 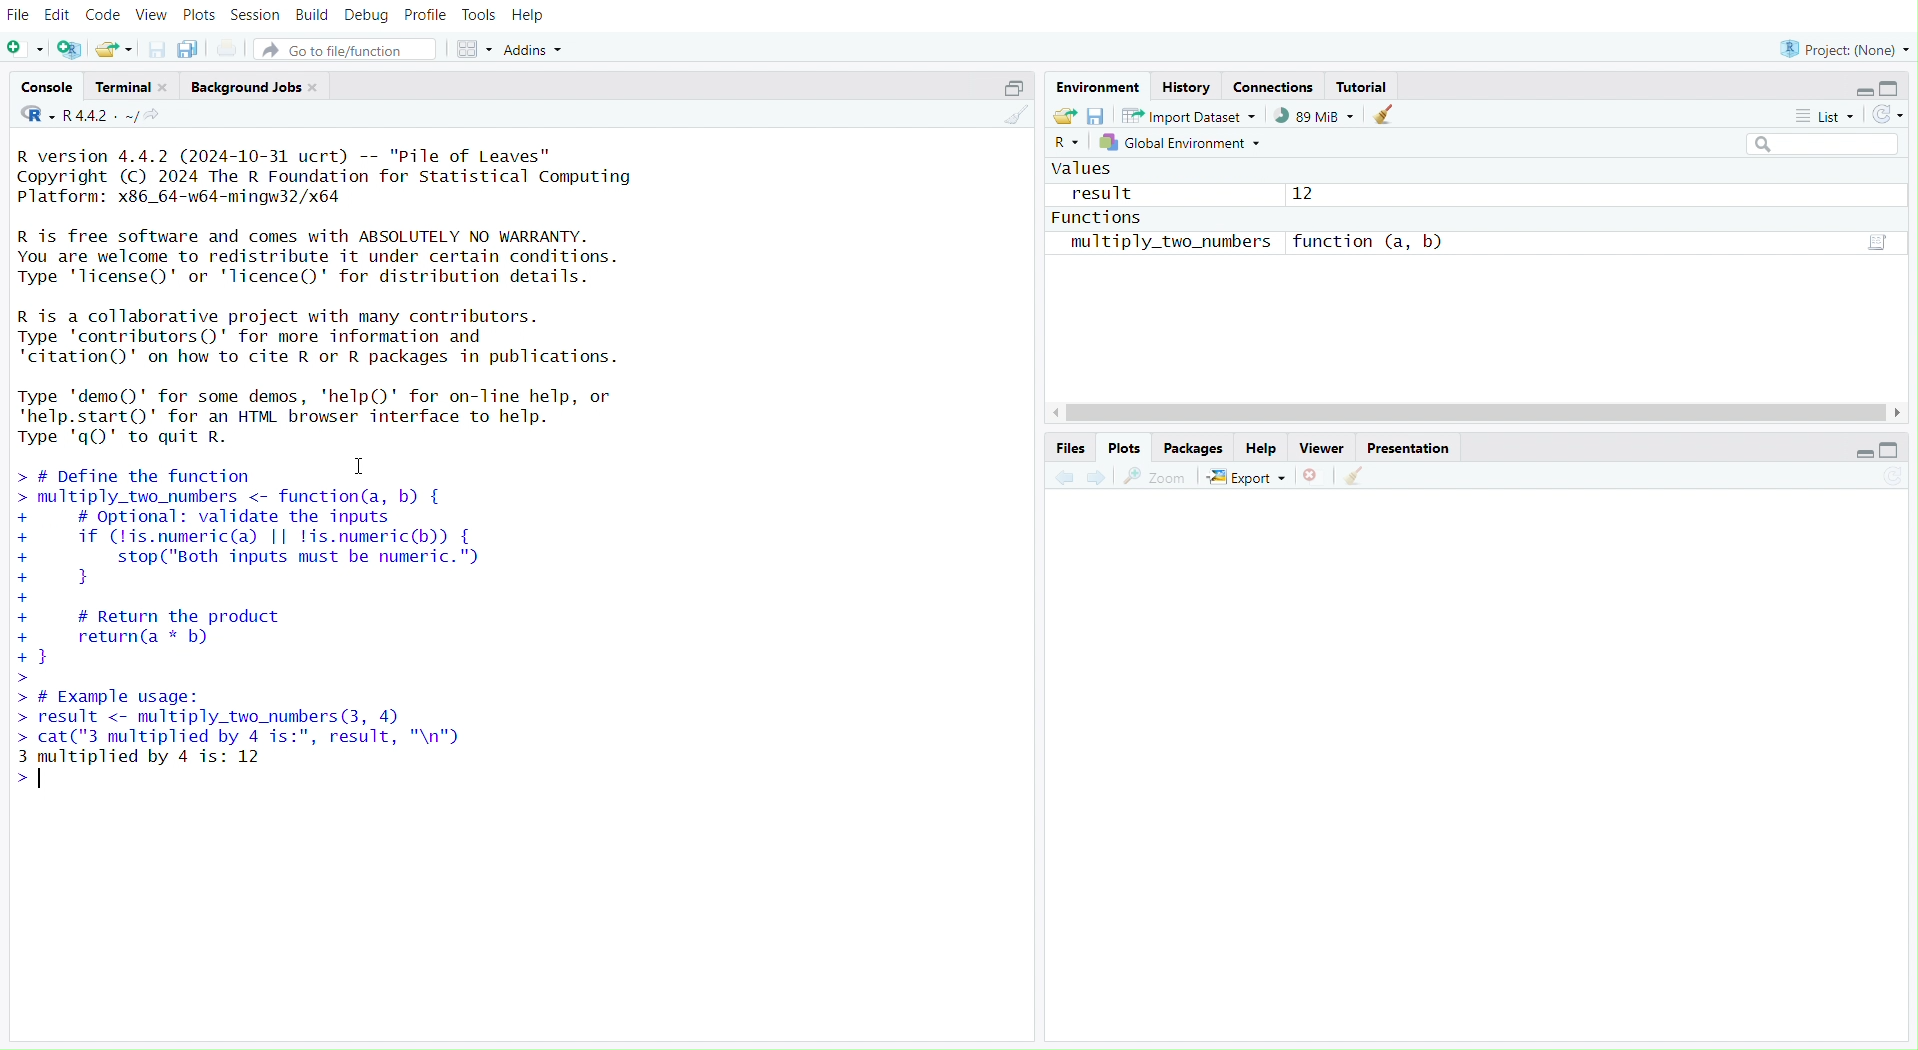 I want to click on Go forward to the next source location (Ctrl + F10), so click(x=1098, y=478).